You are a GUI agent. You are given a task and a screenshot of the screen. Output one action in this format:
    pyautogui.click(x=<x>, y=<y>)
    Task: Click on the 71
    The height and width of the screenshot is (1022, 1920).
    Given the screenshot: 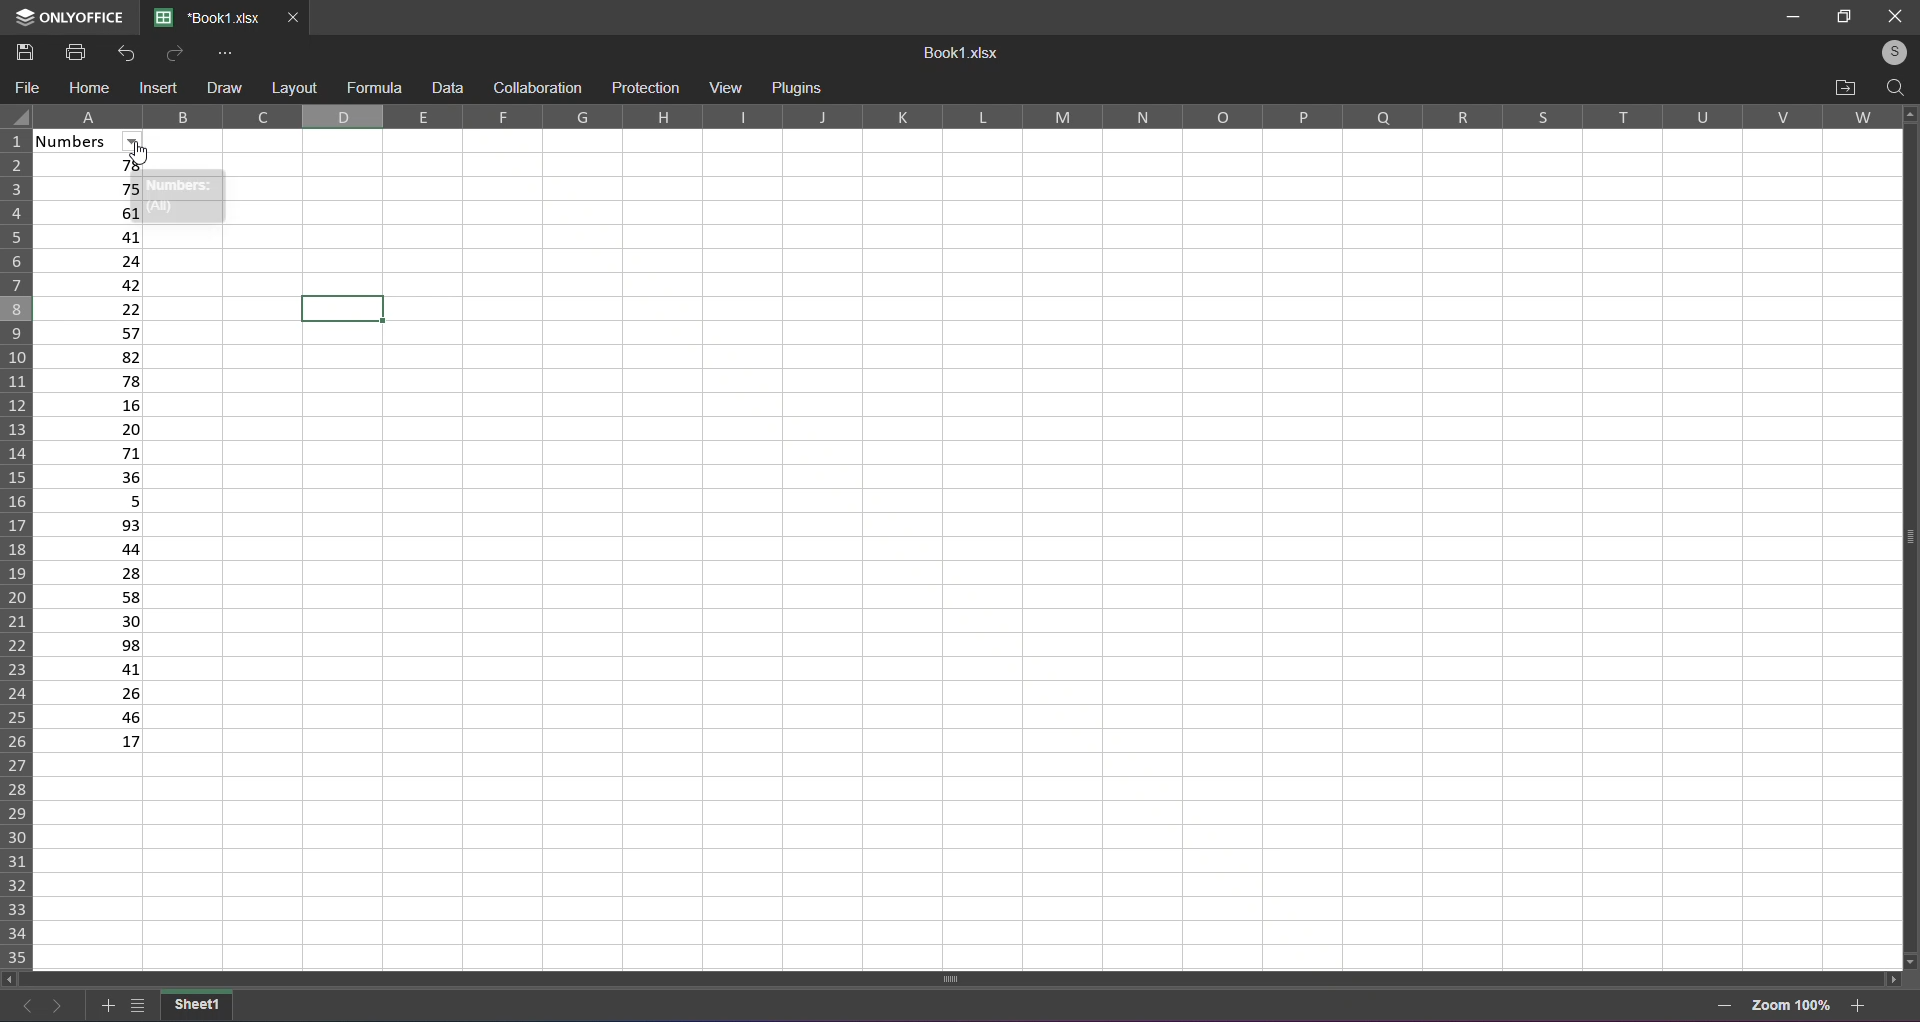 What is the action you would take?
    pyautogui.click(x=94, y=453)
    